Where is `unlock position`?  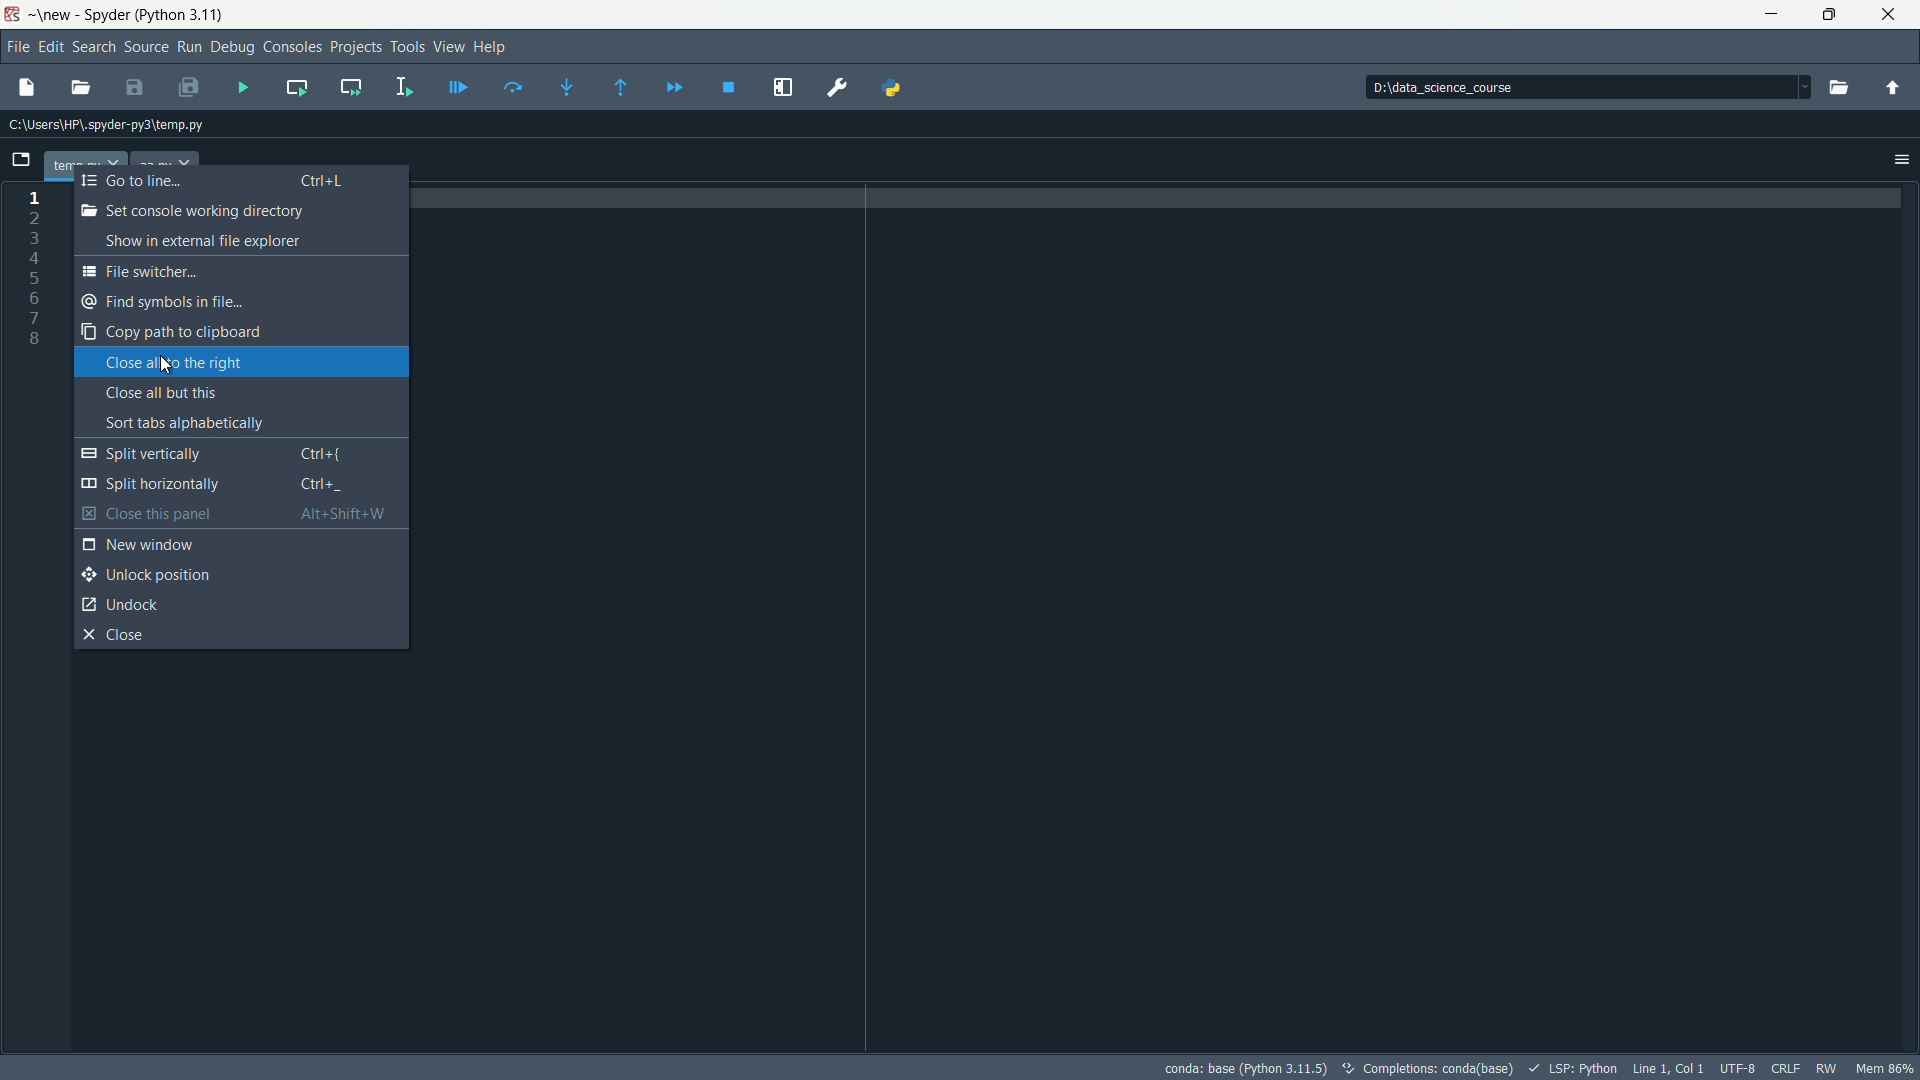
unlock position is located at coordinates (143, 572).